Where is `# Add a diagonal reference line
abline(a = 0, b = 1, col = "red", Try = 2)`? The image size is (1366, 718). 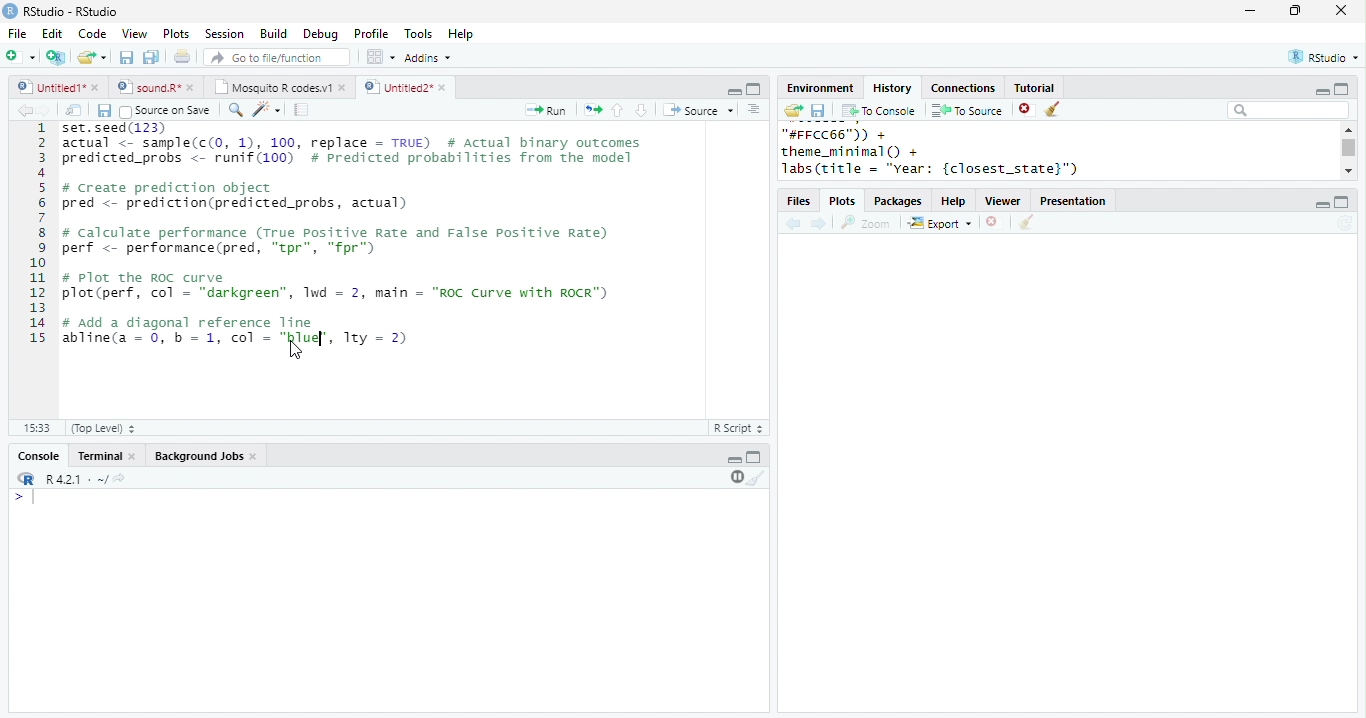 # Add a diagonal reference line
abline(a = 0, b = 1, col = "red", Try = 2) is located at coordinates (234, 330).